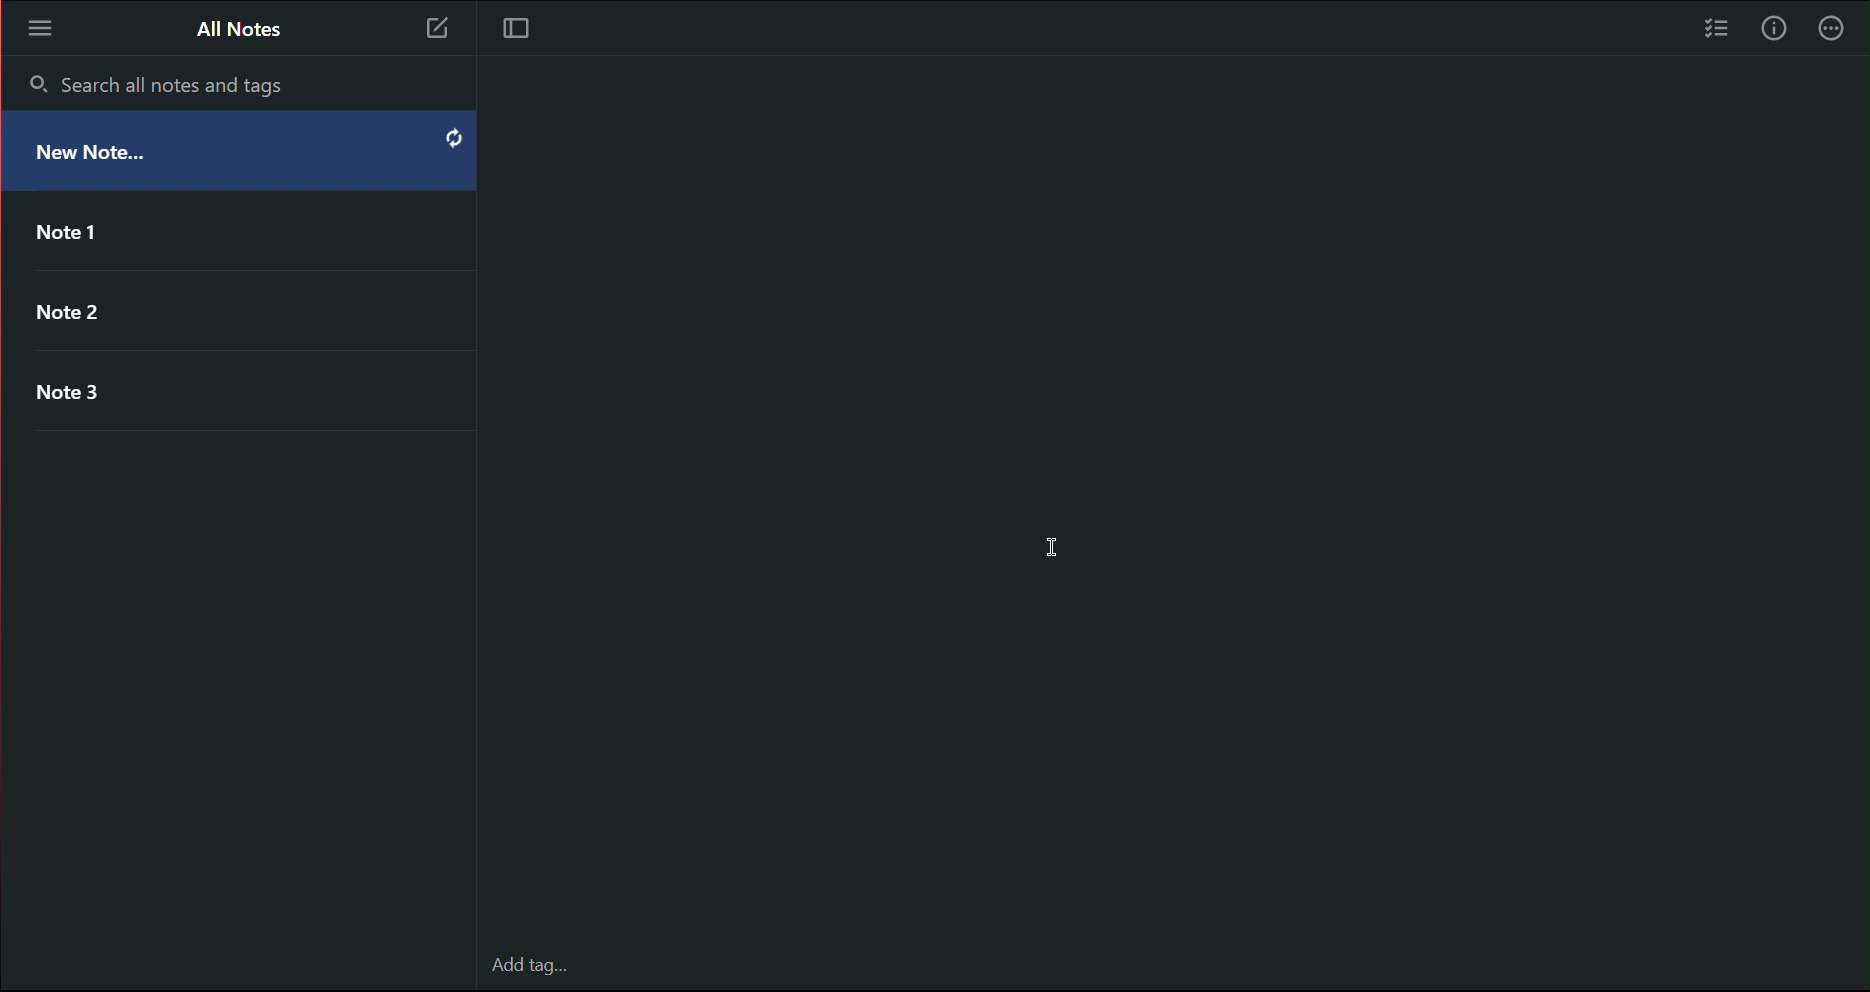  I want to click on Cursor, so click(1049, 542).